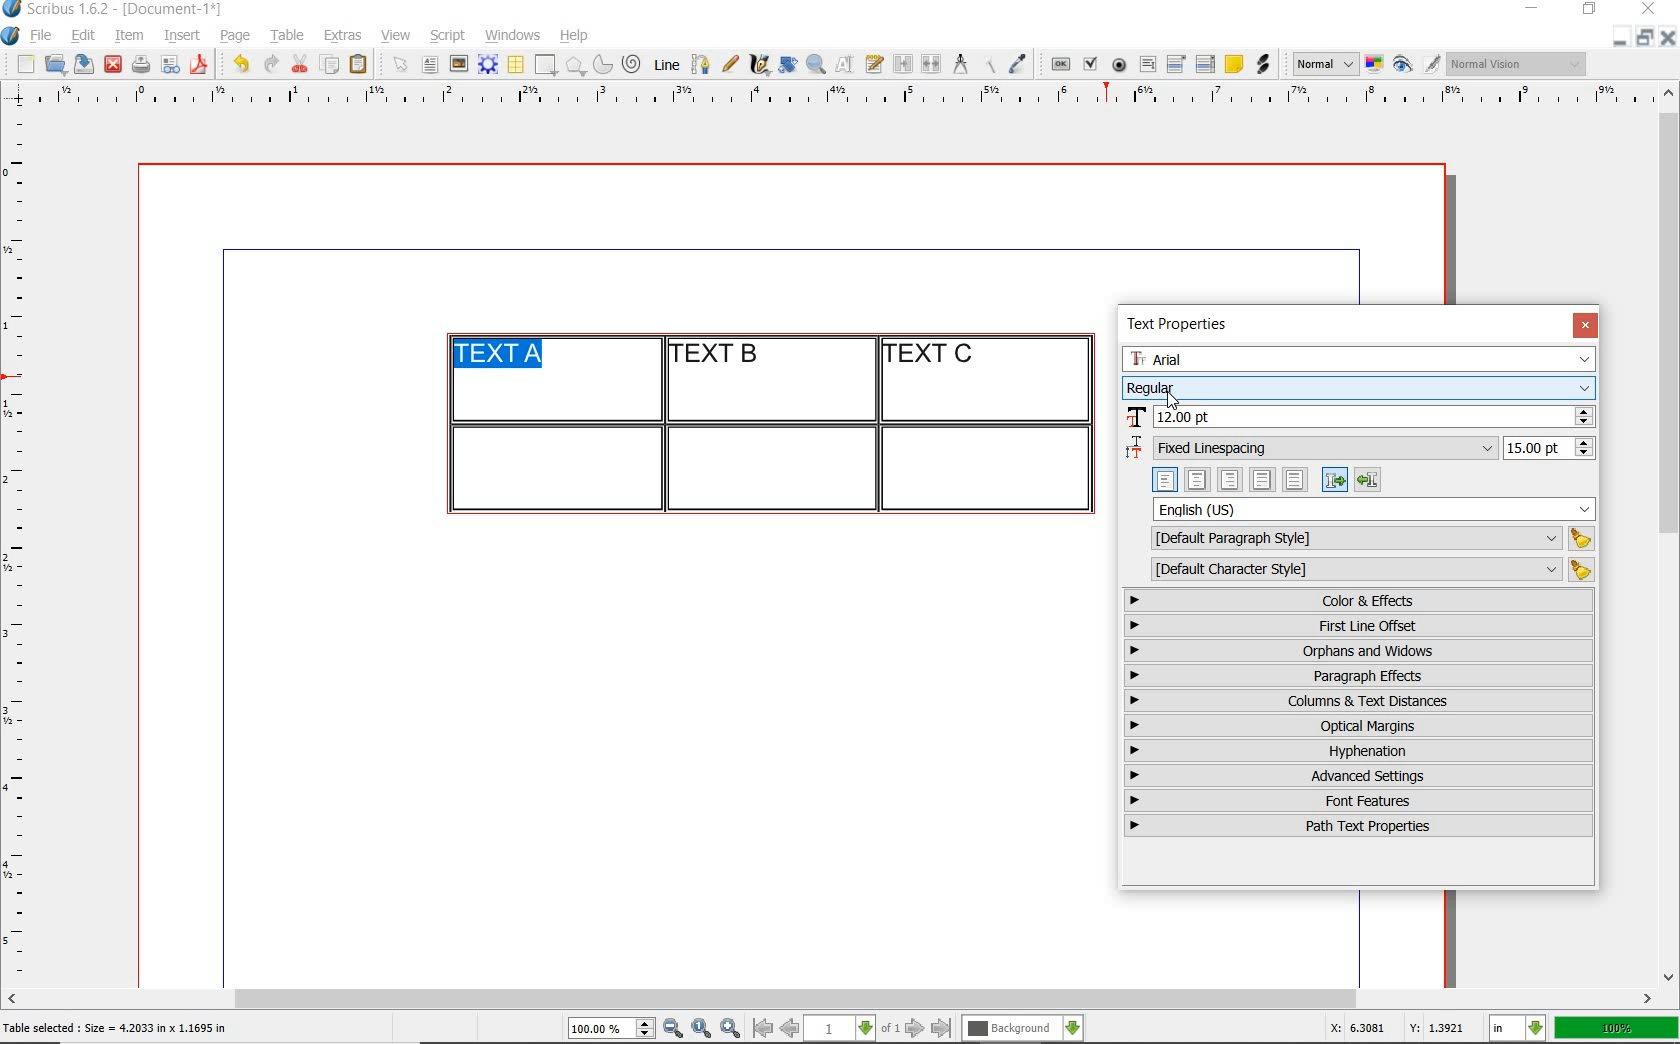 The height and width of the screenshot is (1044, 1680). Describe the element at coordinates (1668, 37) in the screenshot. I see `close` at that location.